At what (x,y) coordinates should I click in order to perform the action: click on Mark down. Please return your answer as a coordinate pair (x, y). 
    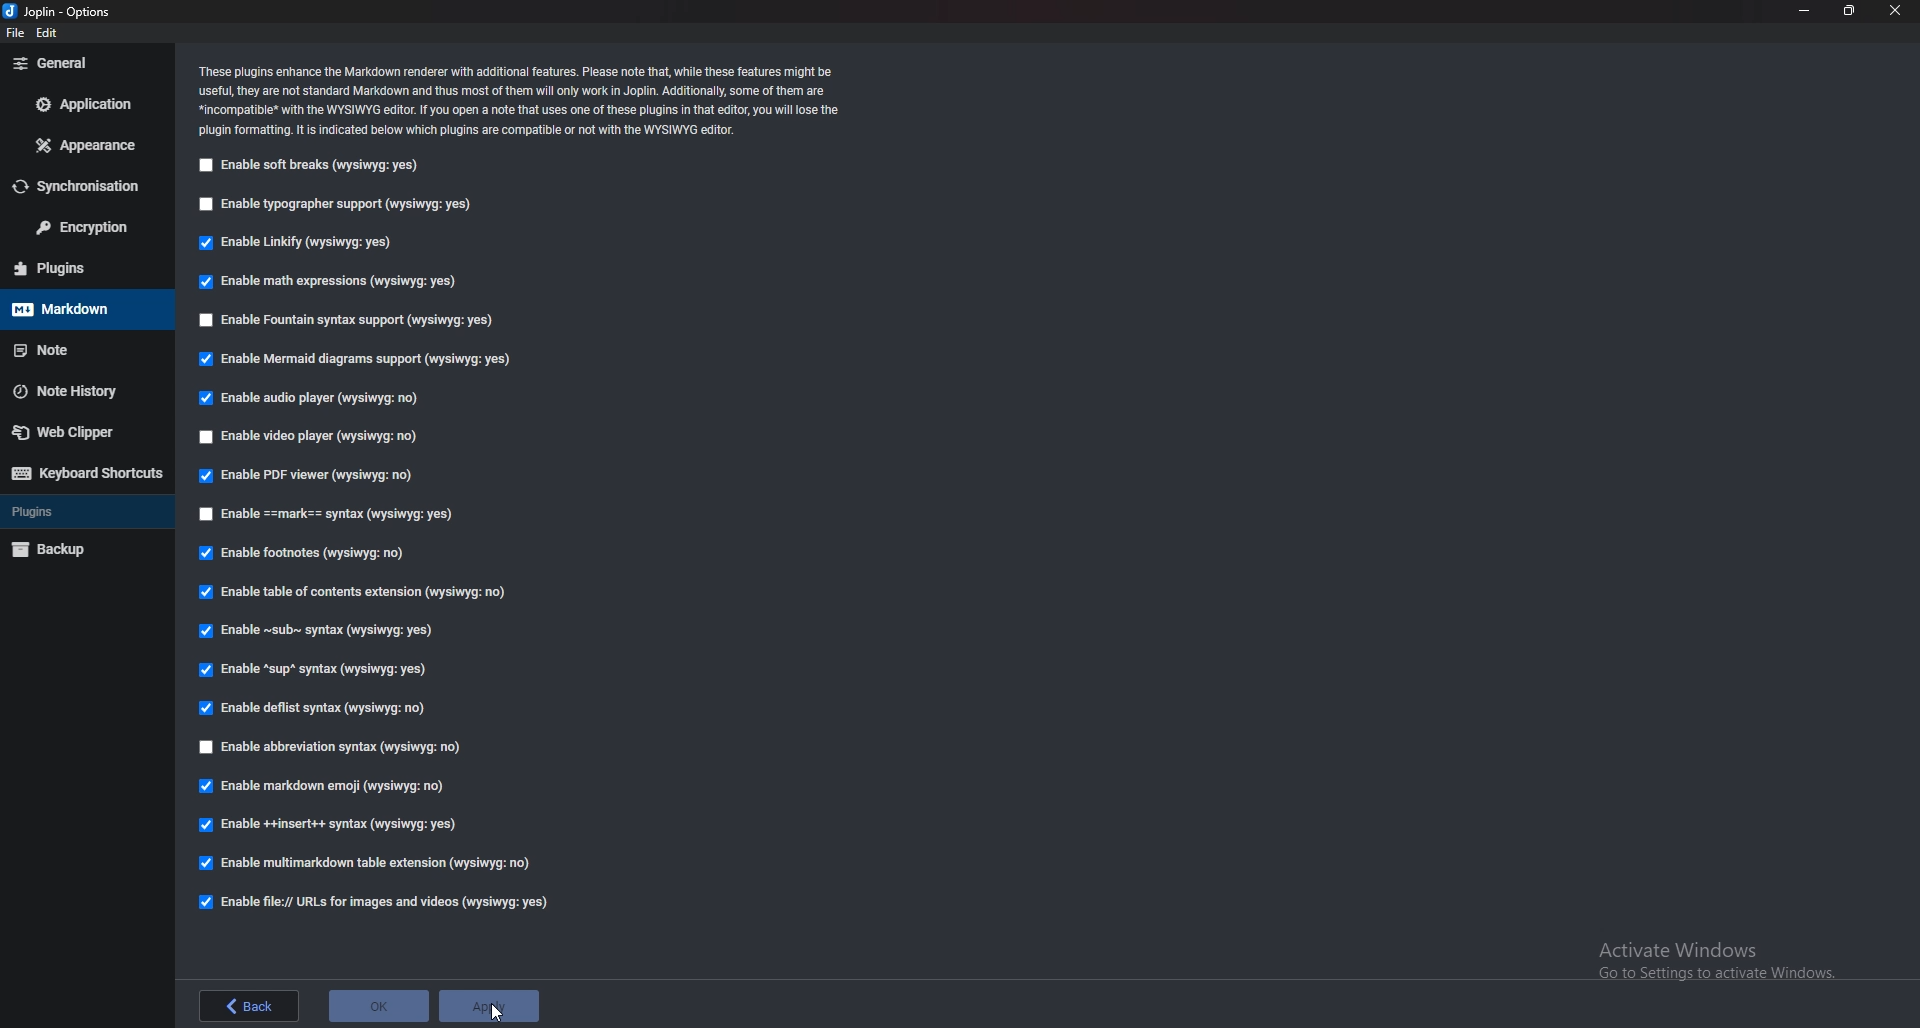
    Looking at the image, I should click on (73, 310).